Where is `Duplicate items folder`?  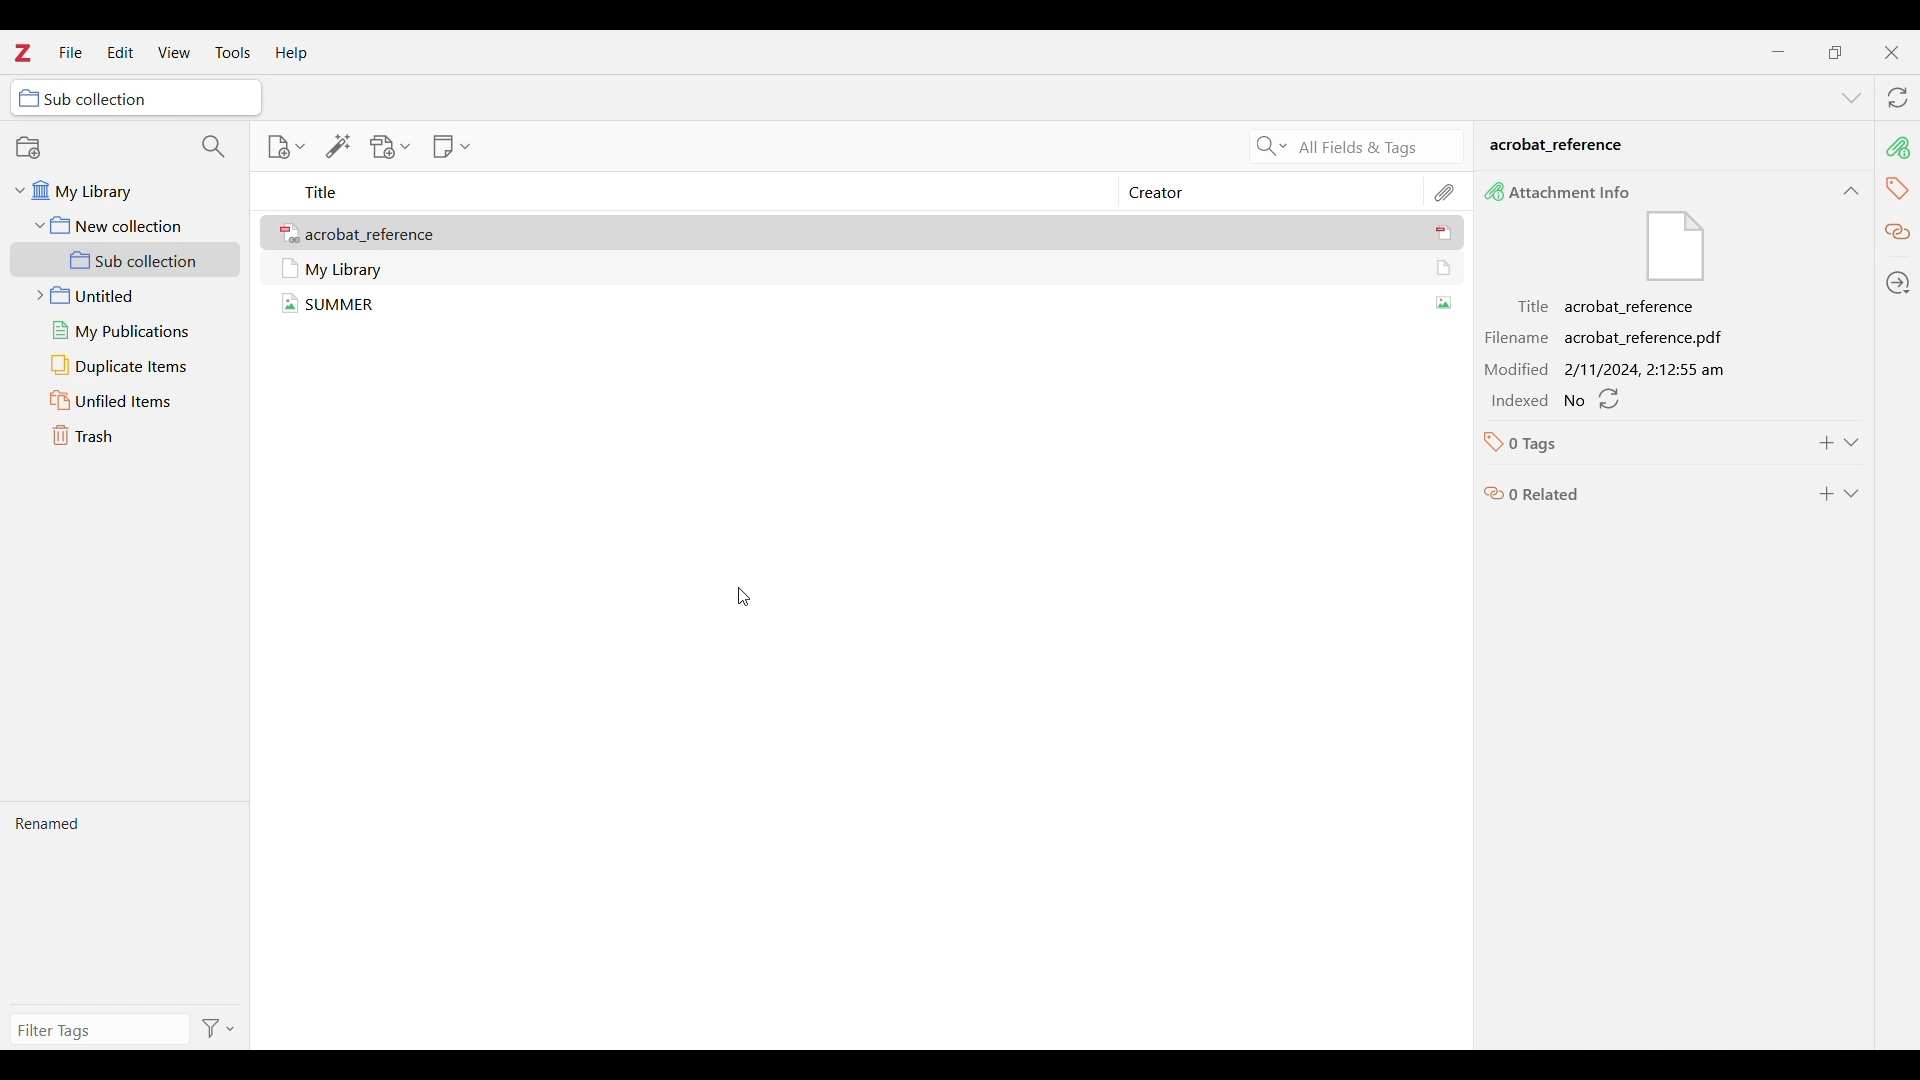 Duplicate items folder is located at coordinates (131, 365).